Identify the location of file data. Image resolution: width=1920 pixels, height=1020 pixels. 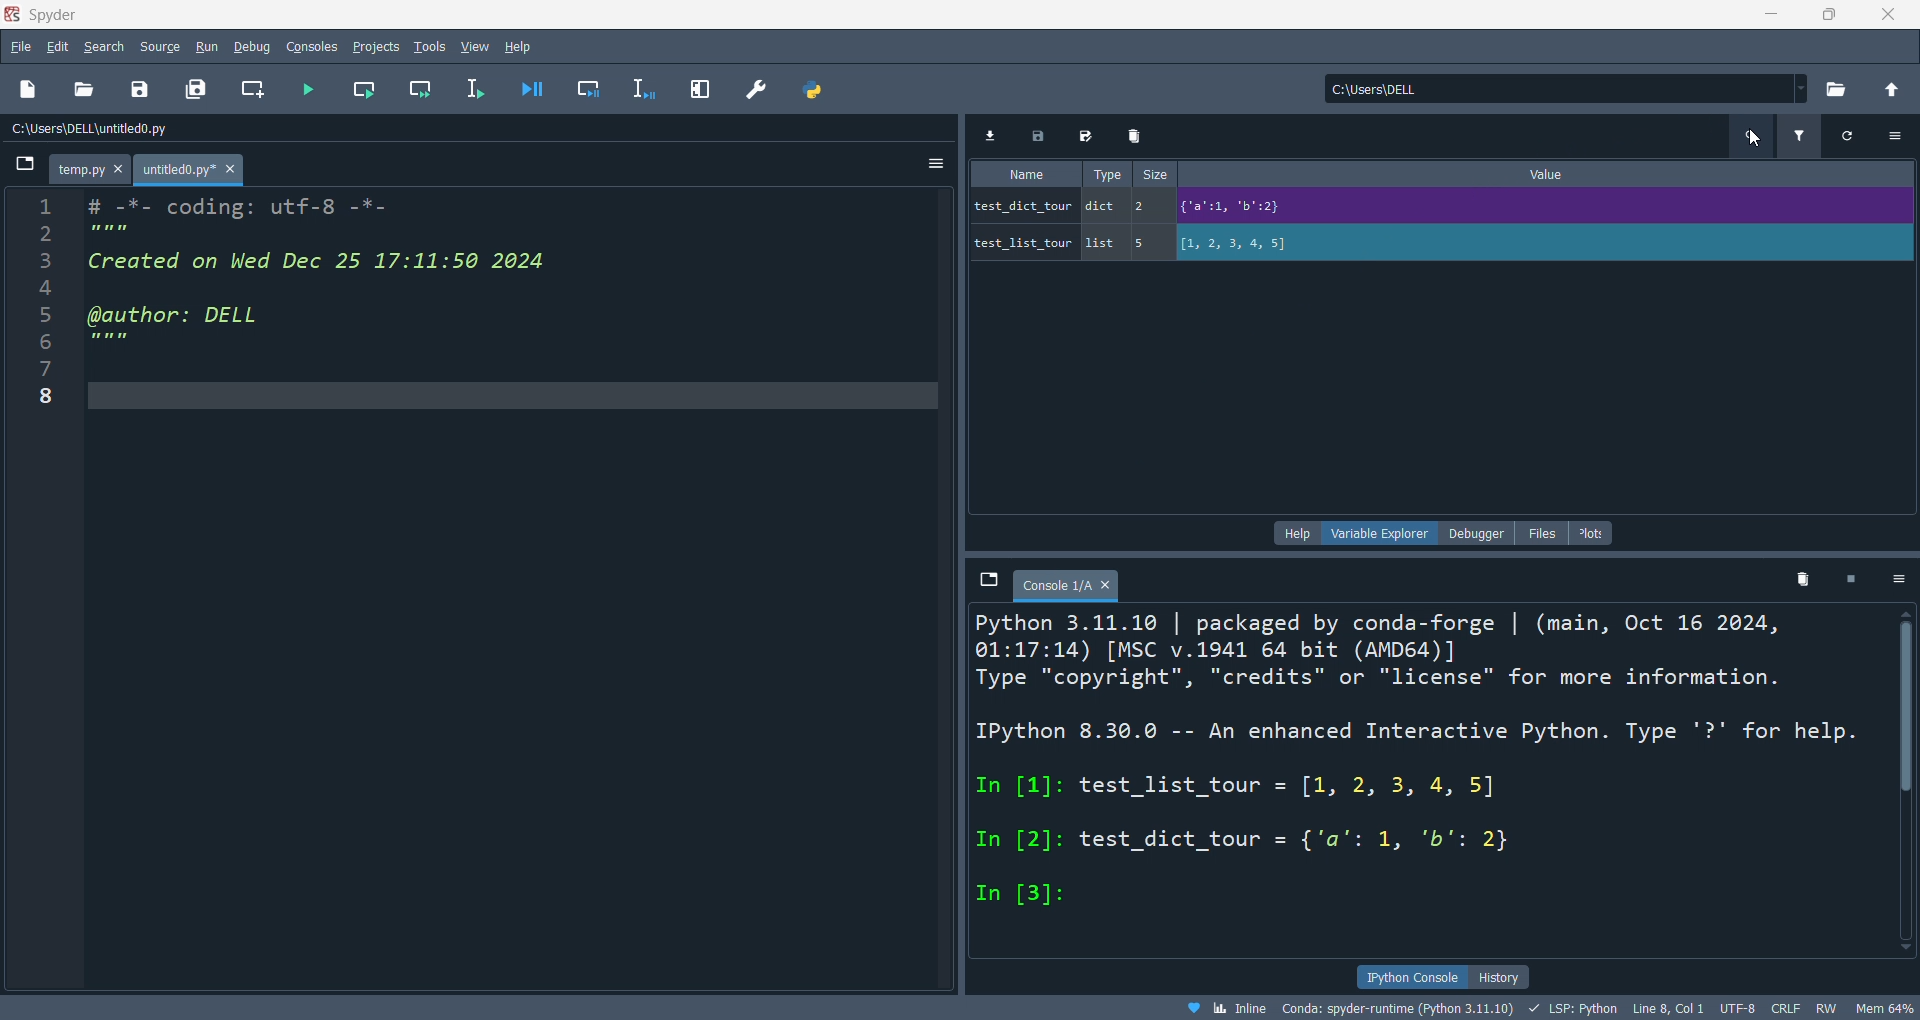
(965, 1006).